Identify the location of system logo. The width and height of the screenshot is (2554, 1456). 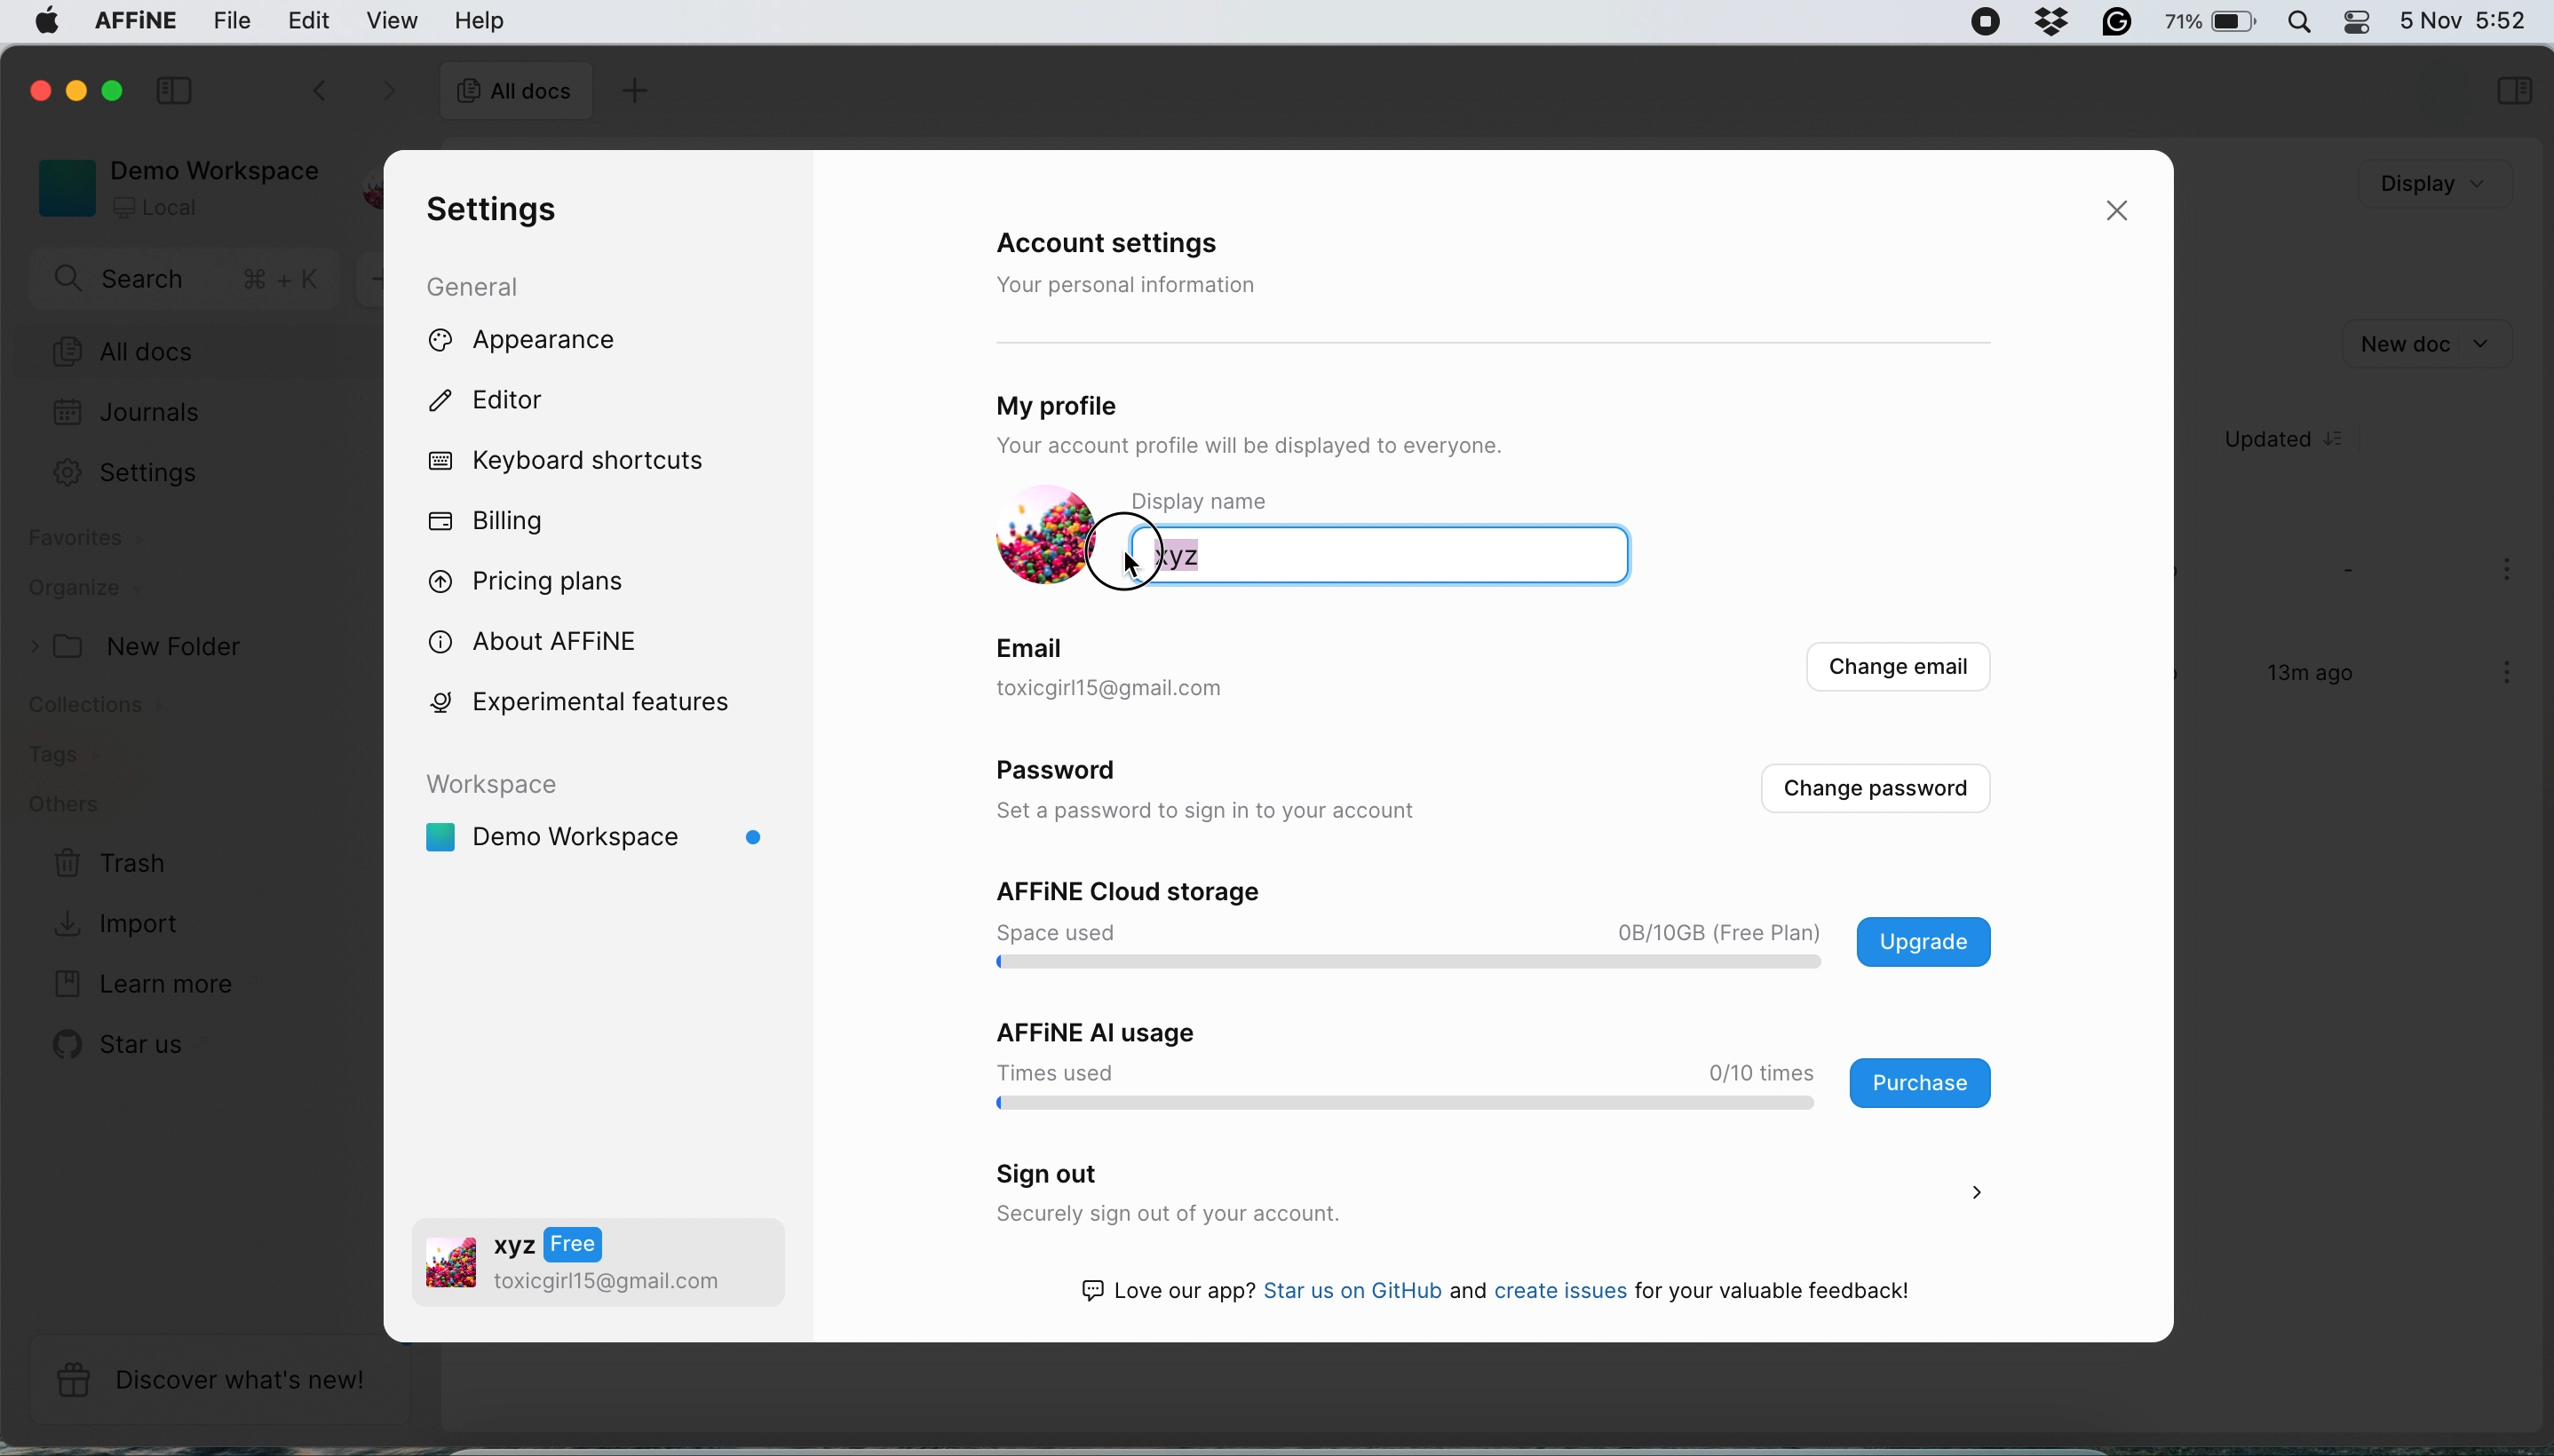
(38, 24).